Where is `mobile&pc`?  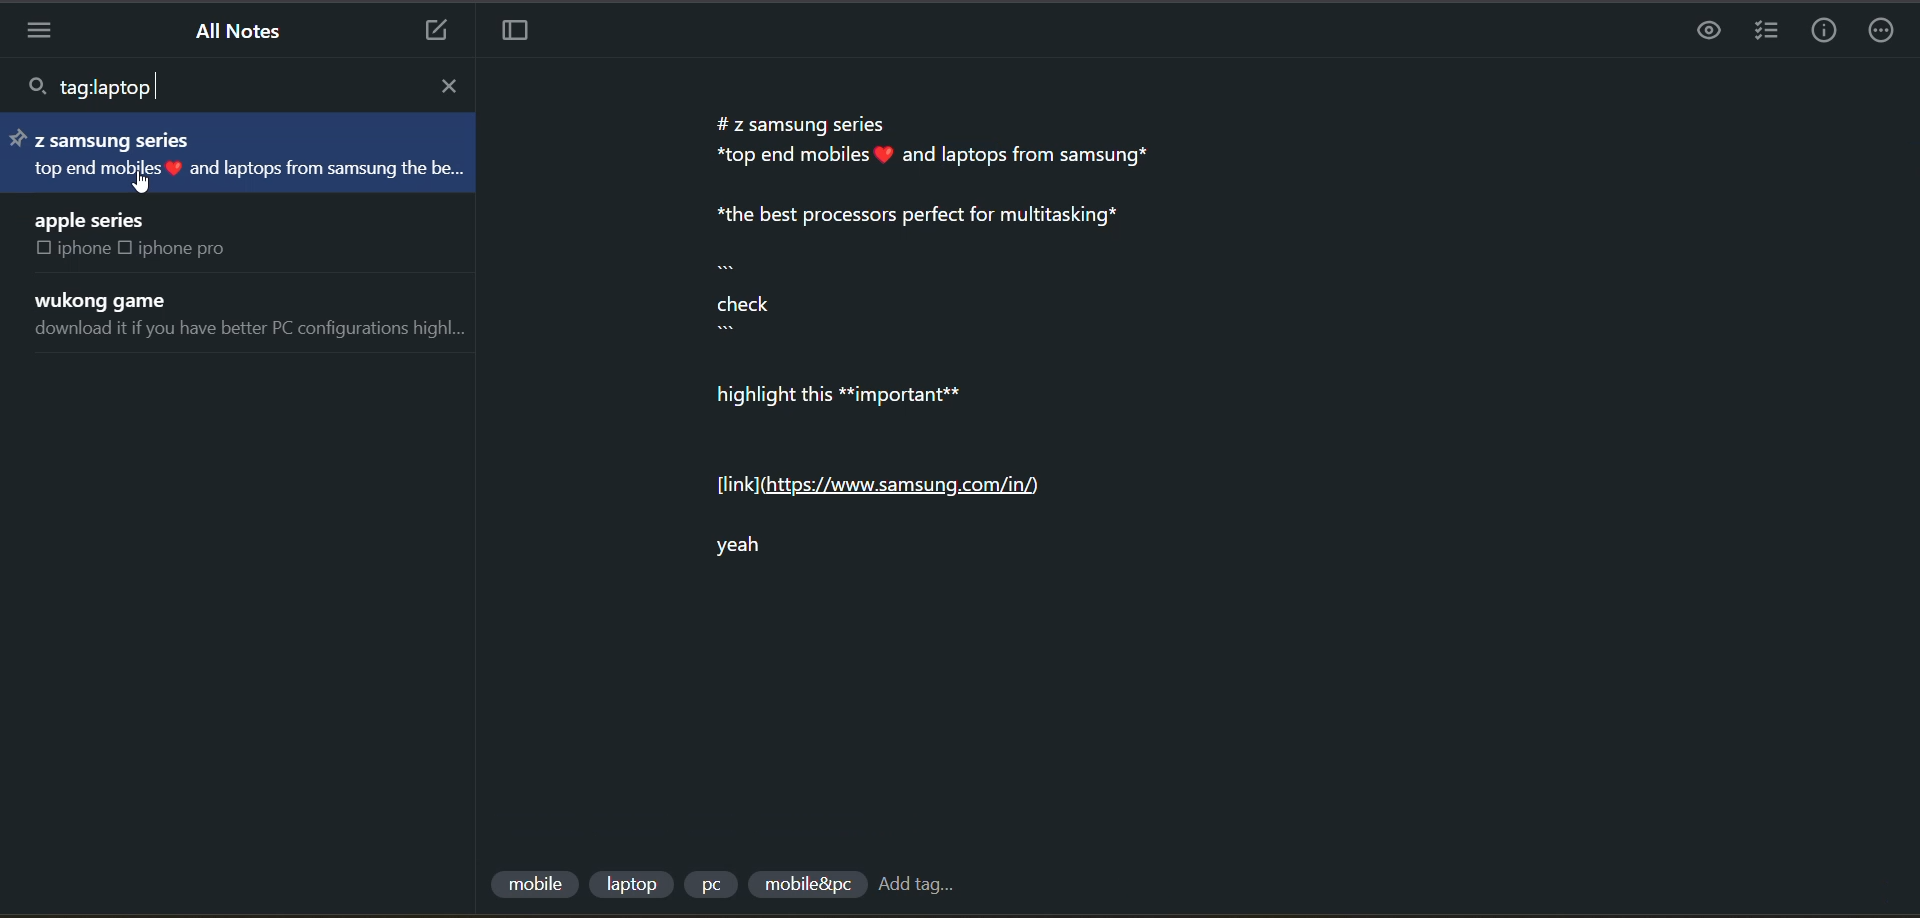
mobile&pc is located at coordinates (803, 885).